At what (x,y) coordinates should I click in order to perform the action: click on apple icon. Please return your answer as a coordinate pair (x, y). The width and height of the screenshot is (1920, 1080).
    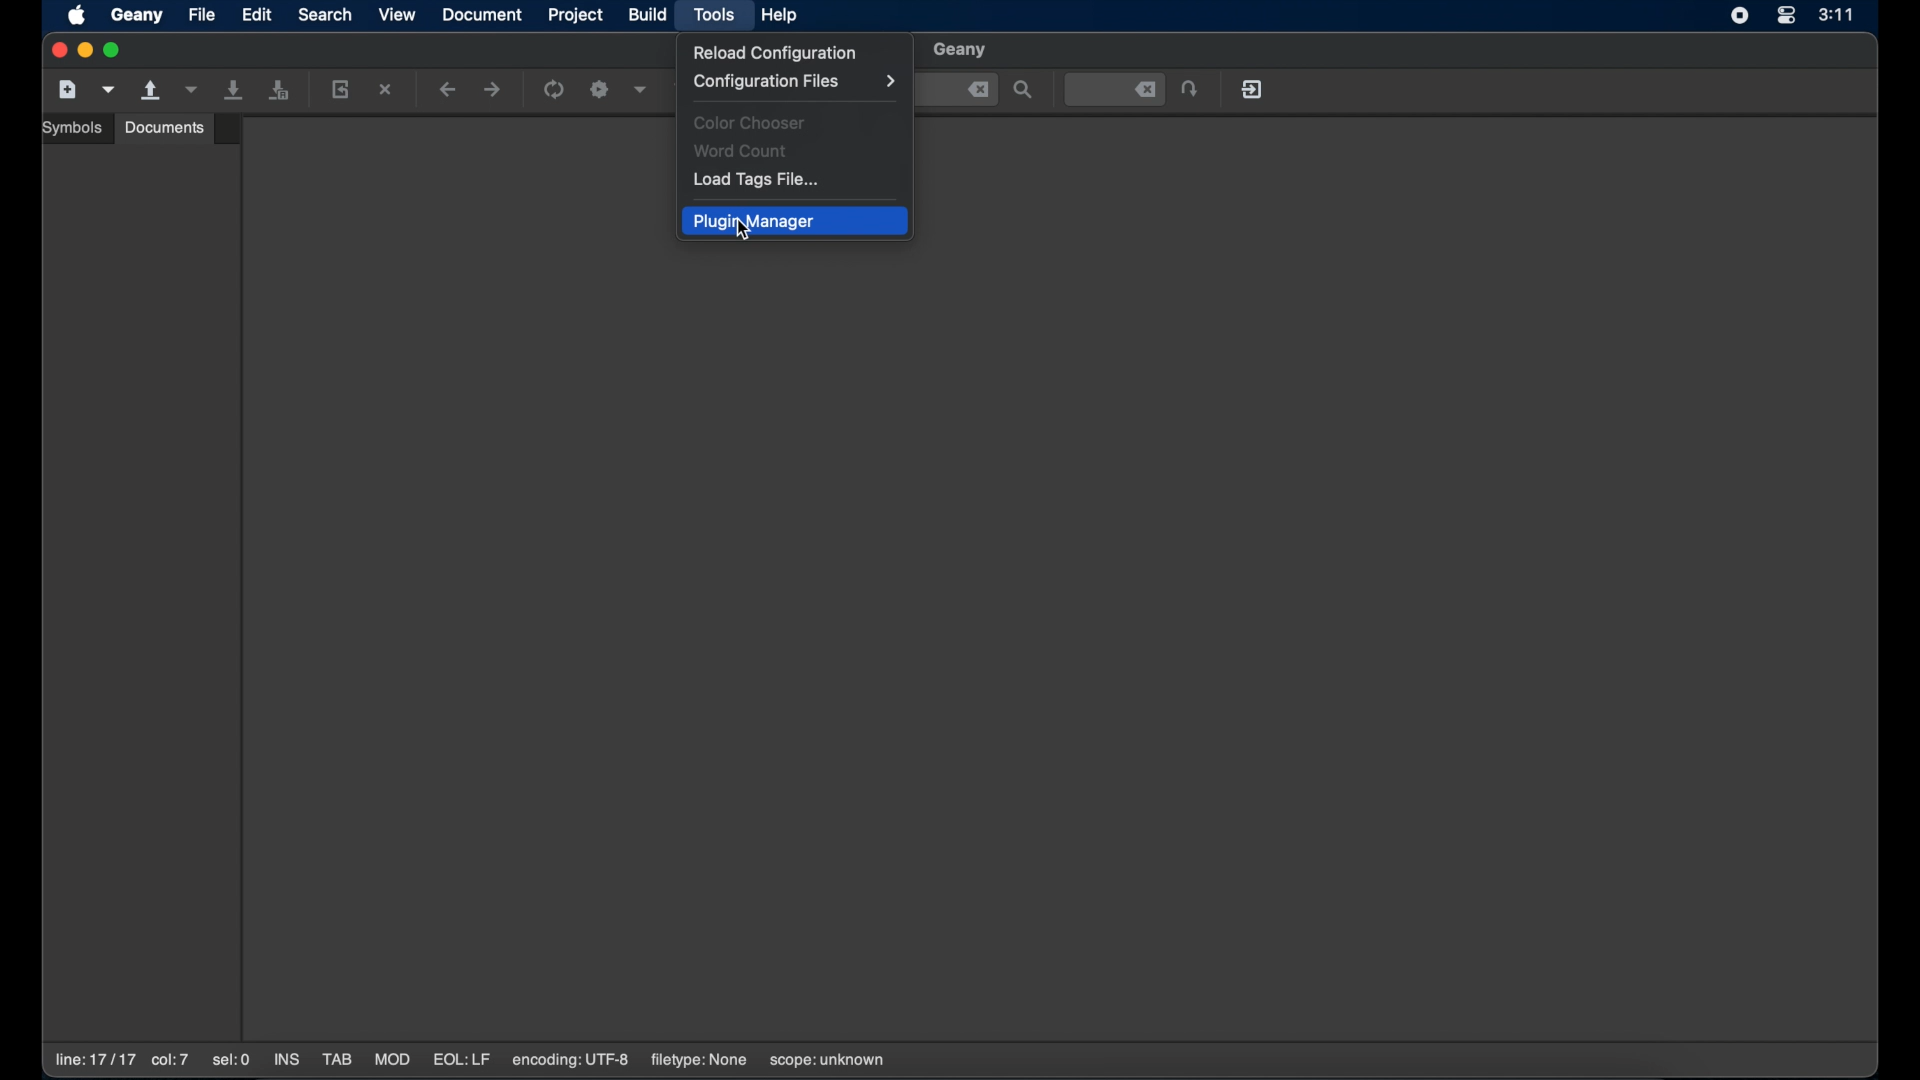
    Looking at the image, I should click on (79, 17).